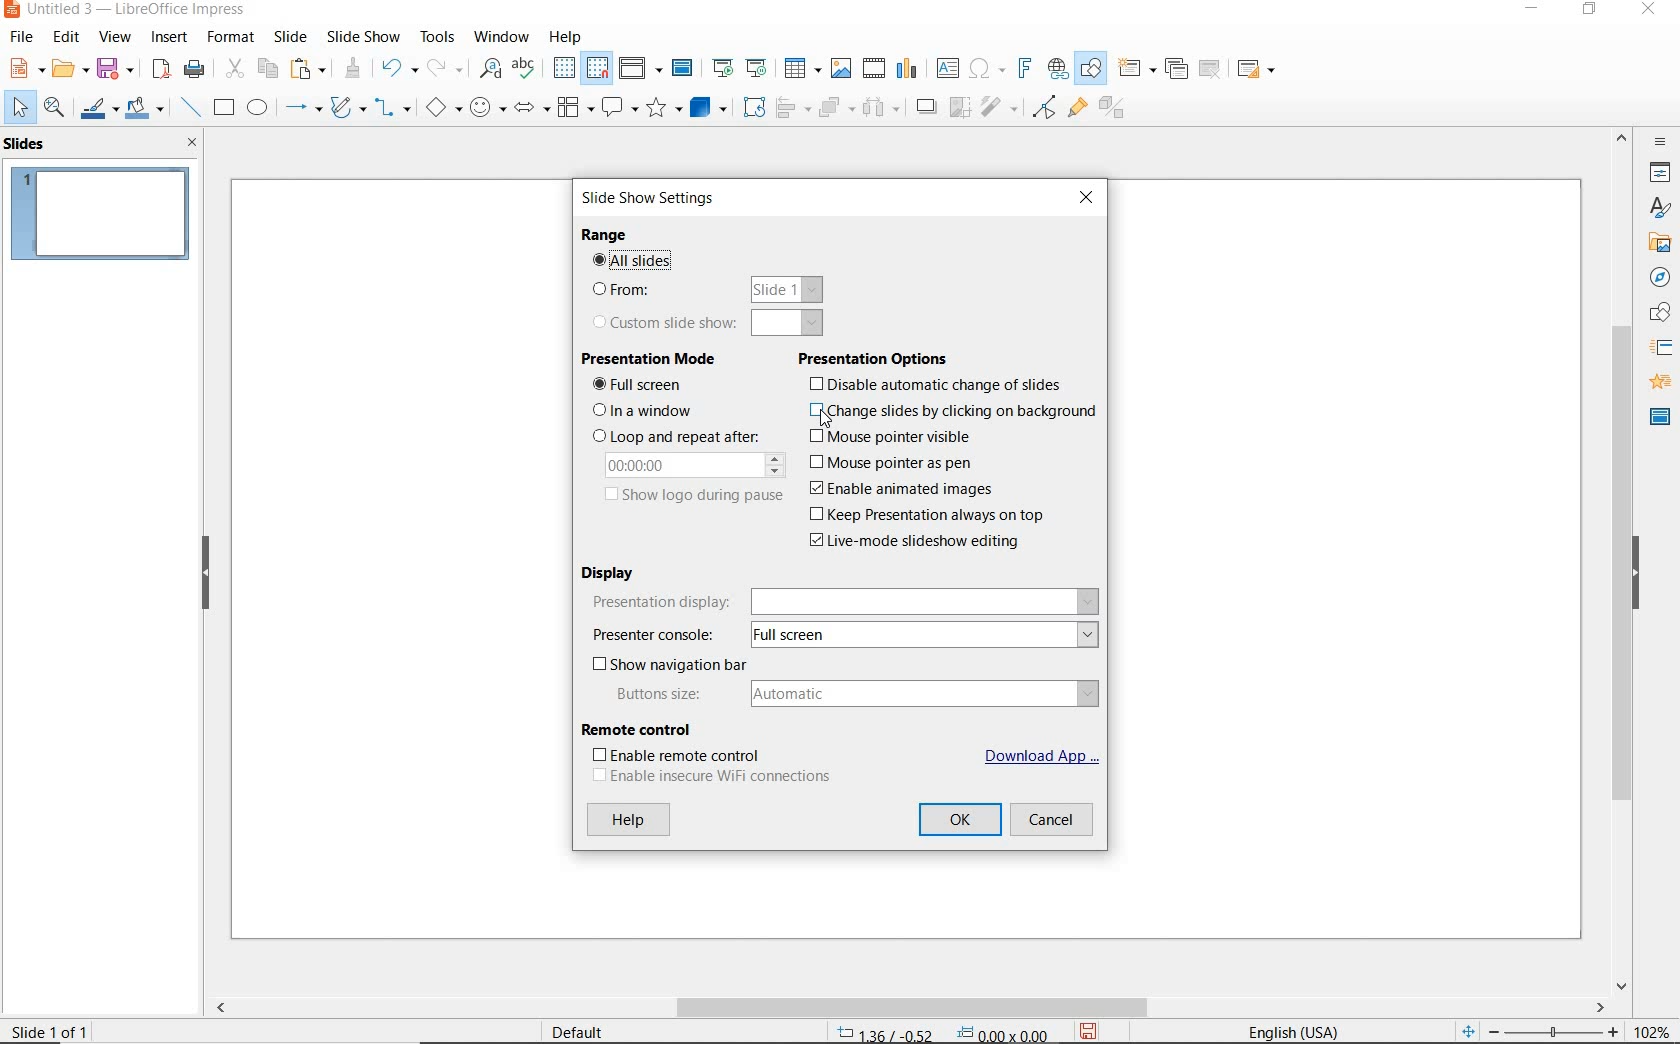 The height and width of the screenshot is (1044, 1680). I want to click on DOWNLOAD APP, so click(1043, 756).